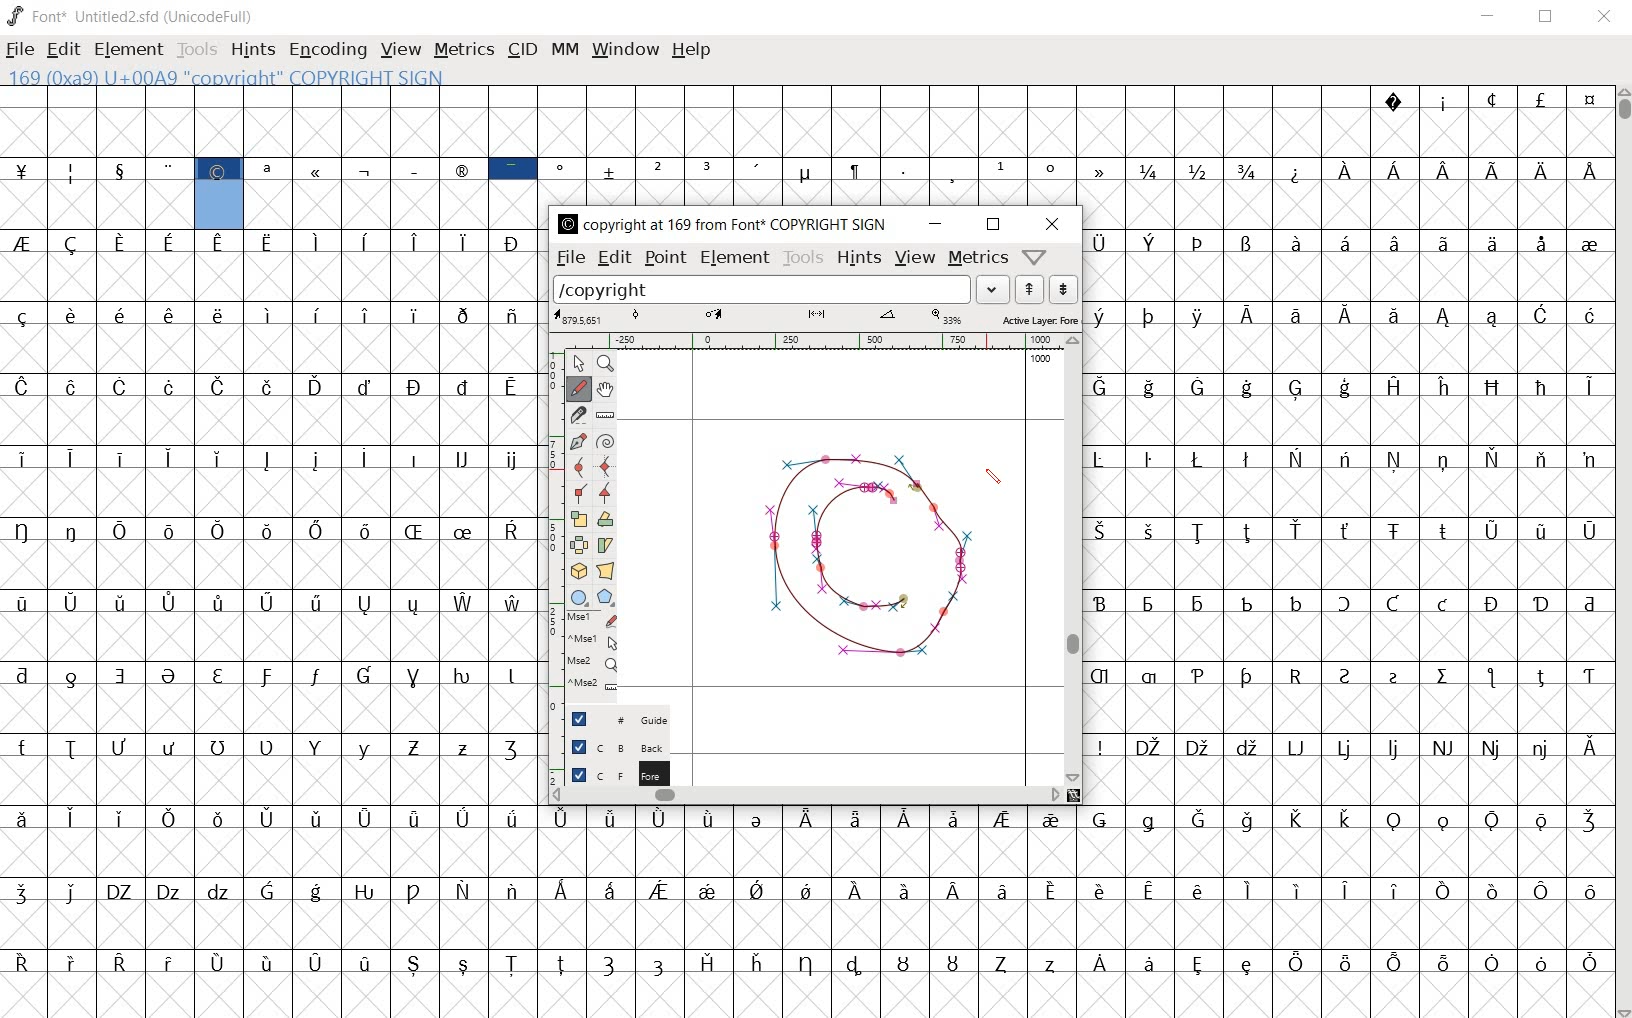 Image resolution: width=1632 pixels, height=1018 pixels. I want to click on tools, so click(199, 52).